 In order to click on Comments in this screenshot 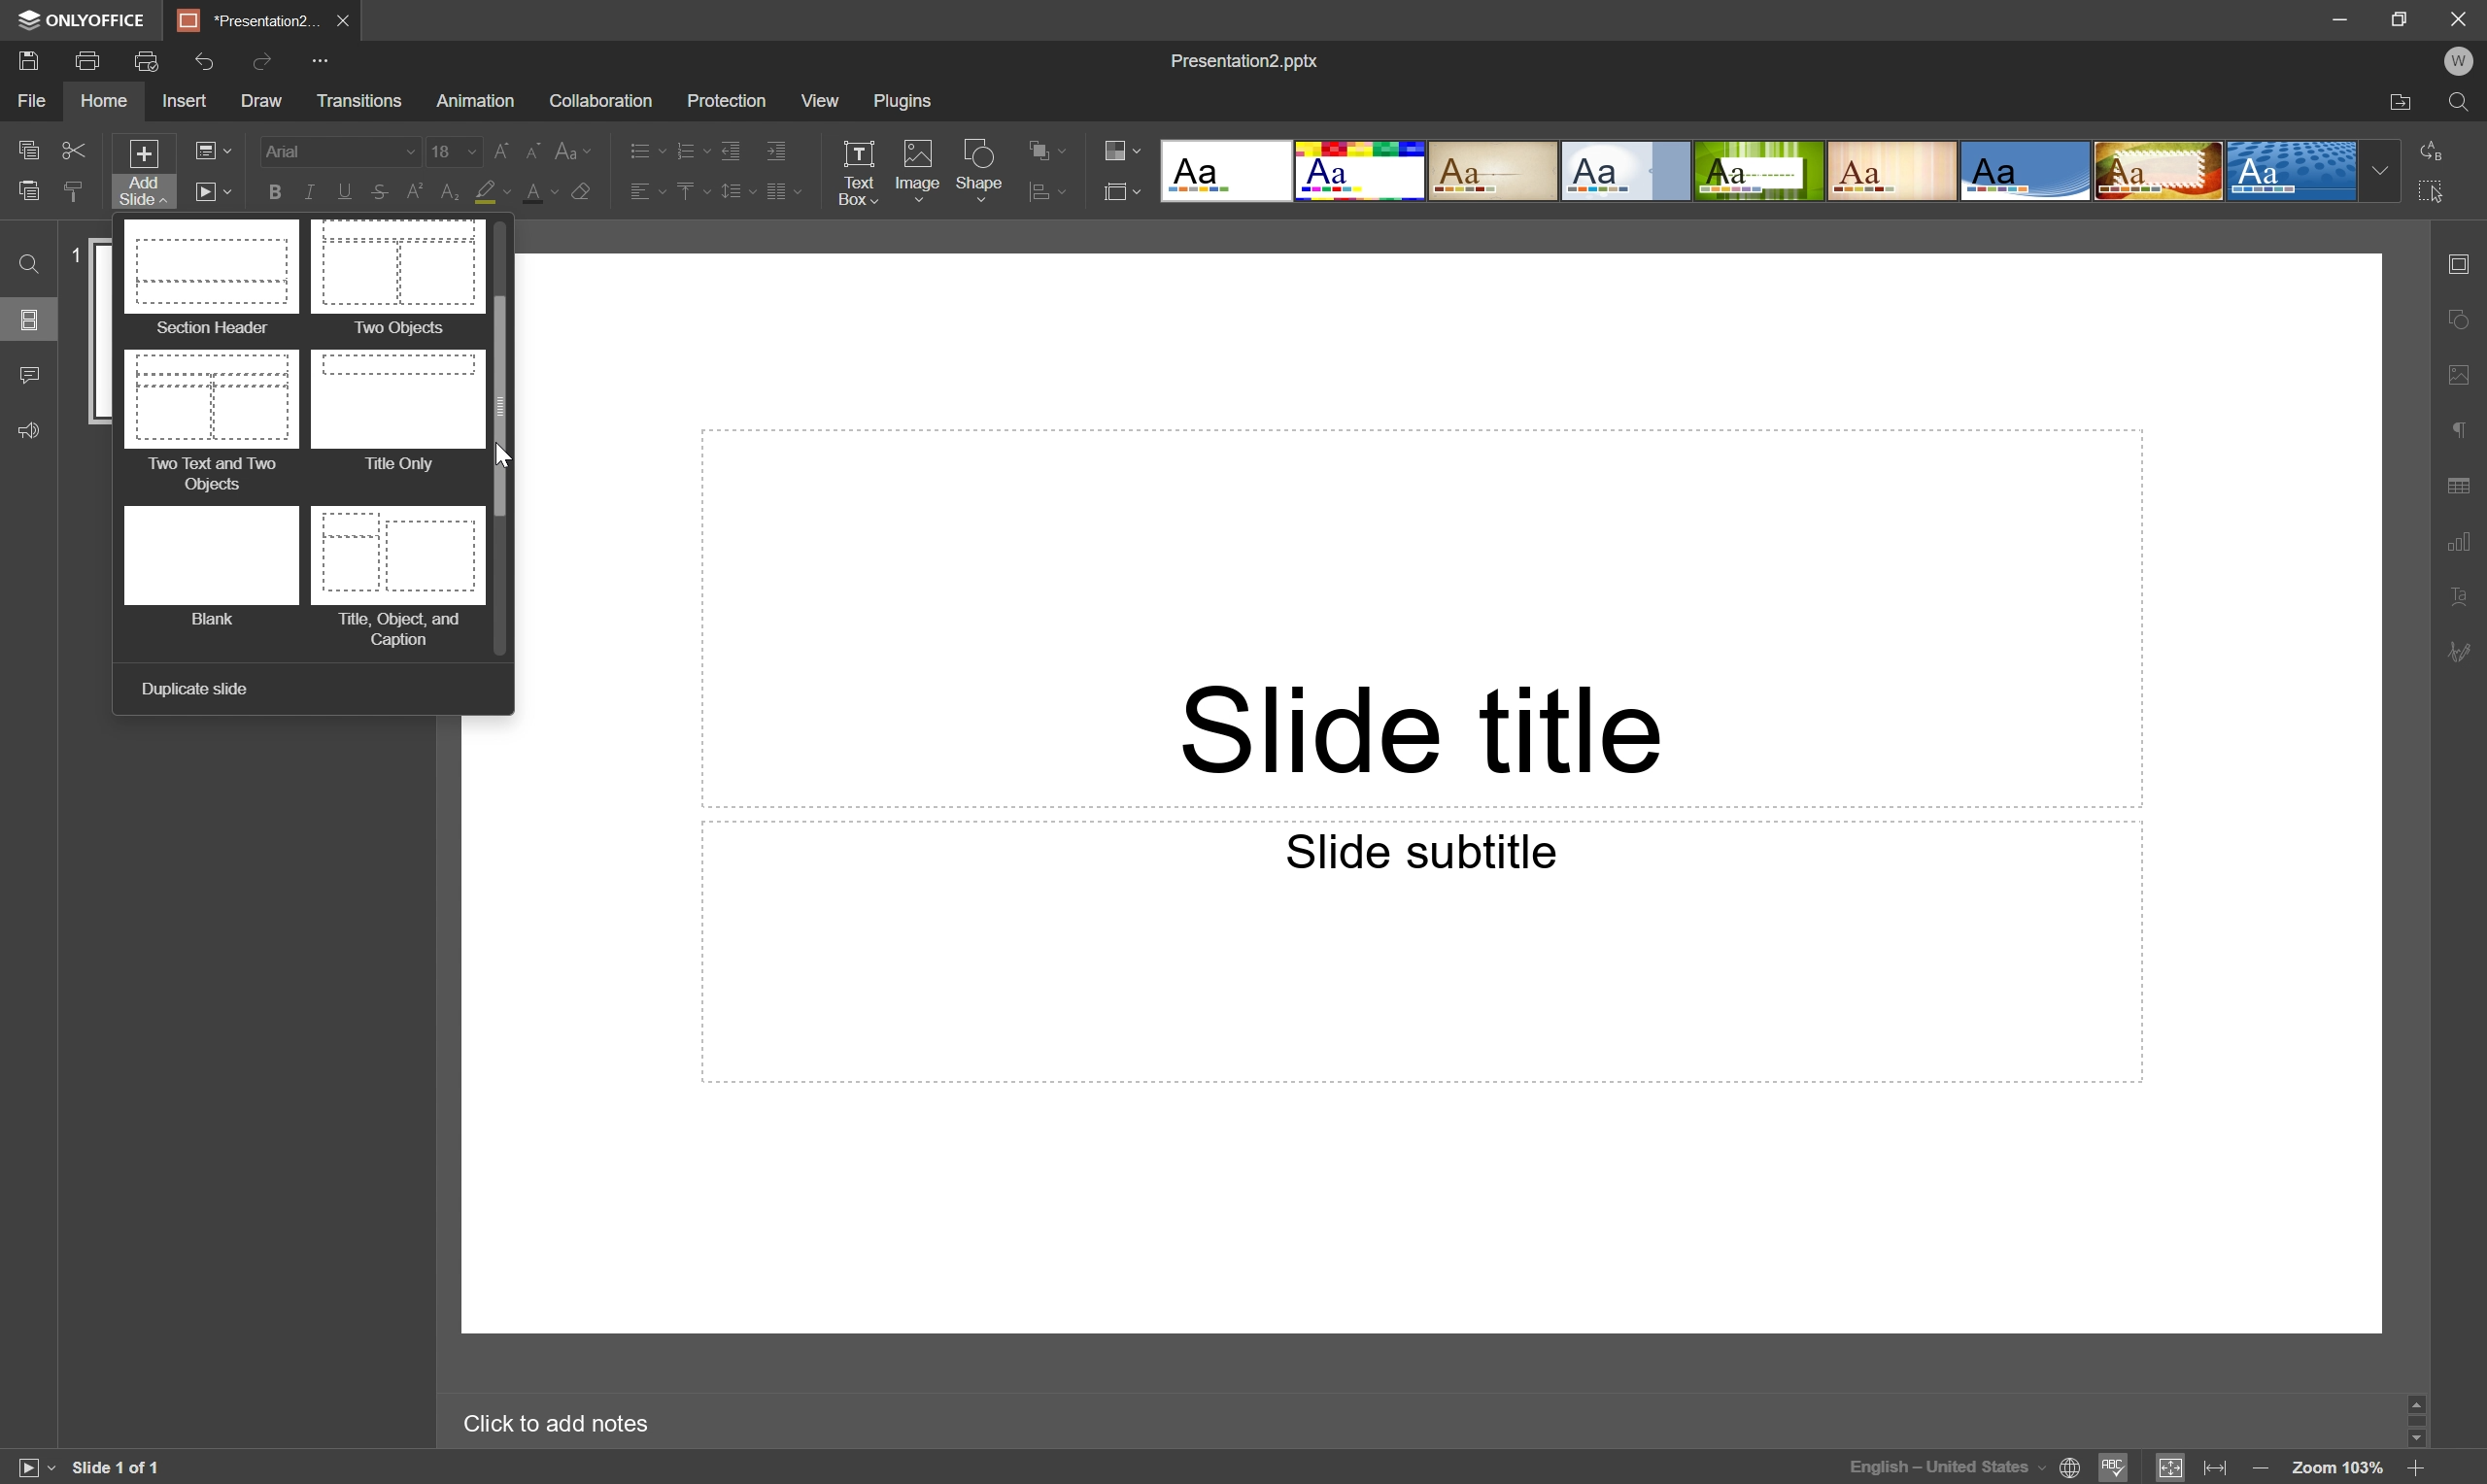, I will do `click(28, 375)`.